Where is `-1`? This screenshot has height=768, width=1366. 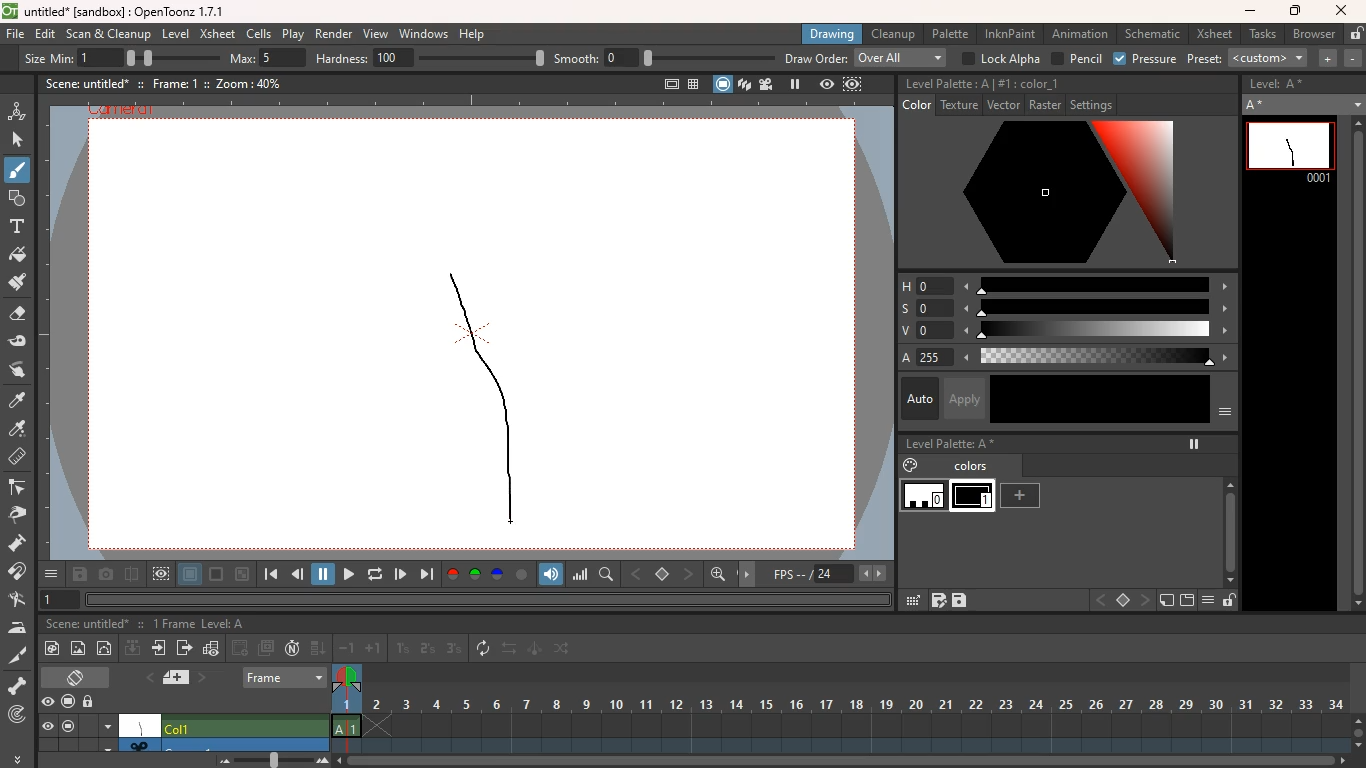
-1 is located at coordinates (347, 648).